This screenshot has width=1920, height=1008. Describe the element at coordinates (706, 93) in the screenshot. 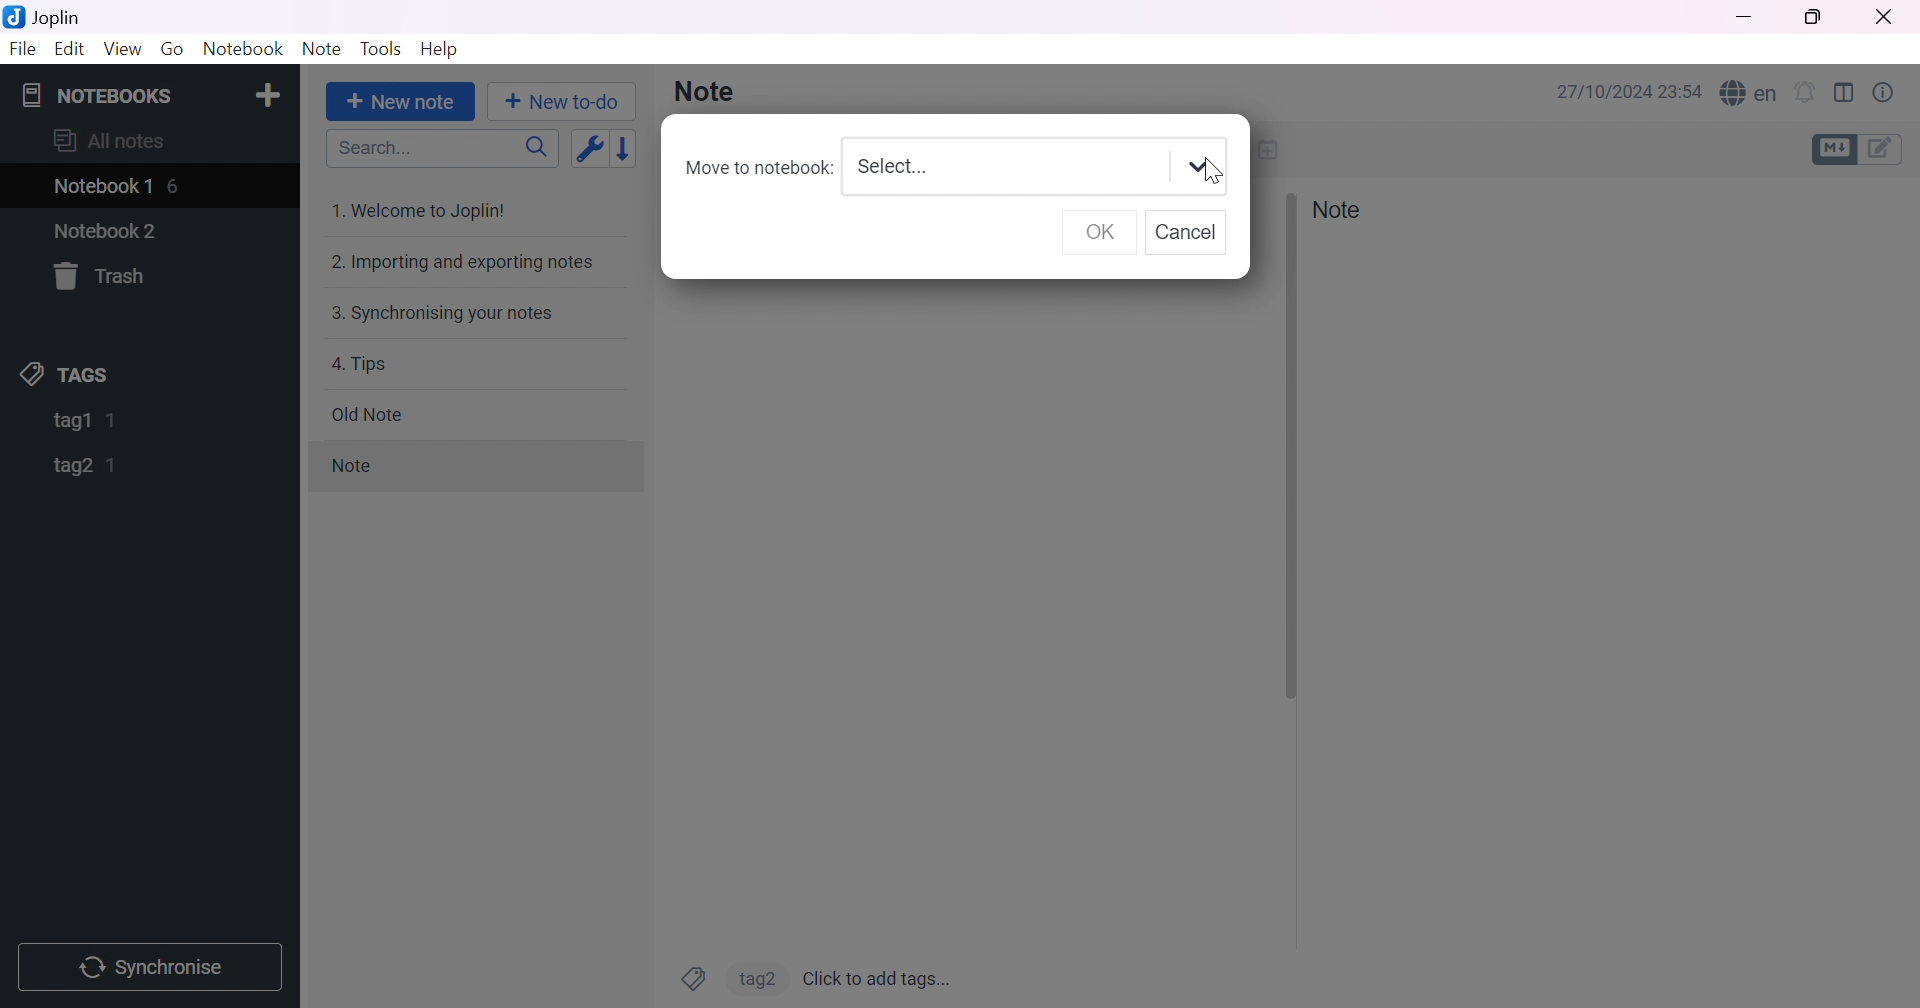

I see `Note` at that location.